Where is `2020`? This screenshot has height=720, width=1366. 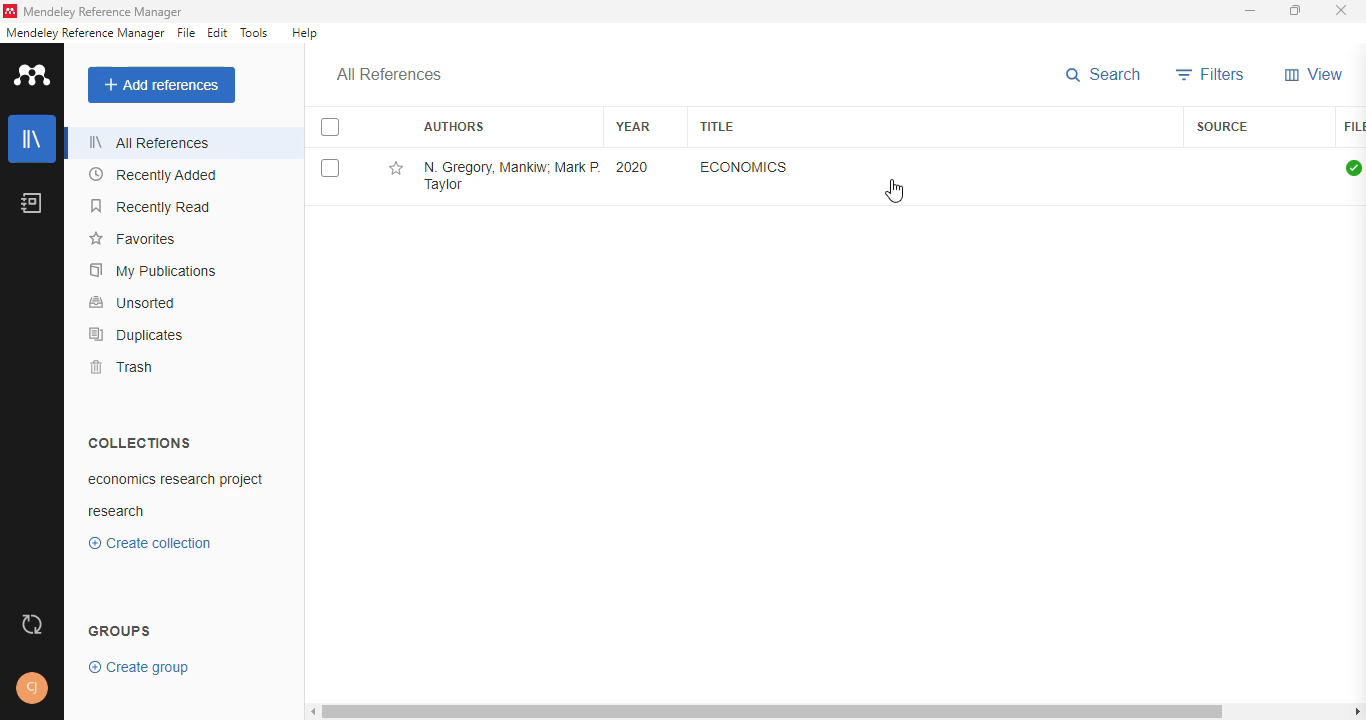
2020 is located at coordinates (632, 167).